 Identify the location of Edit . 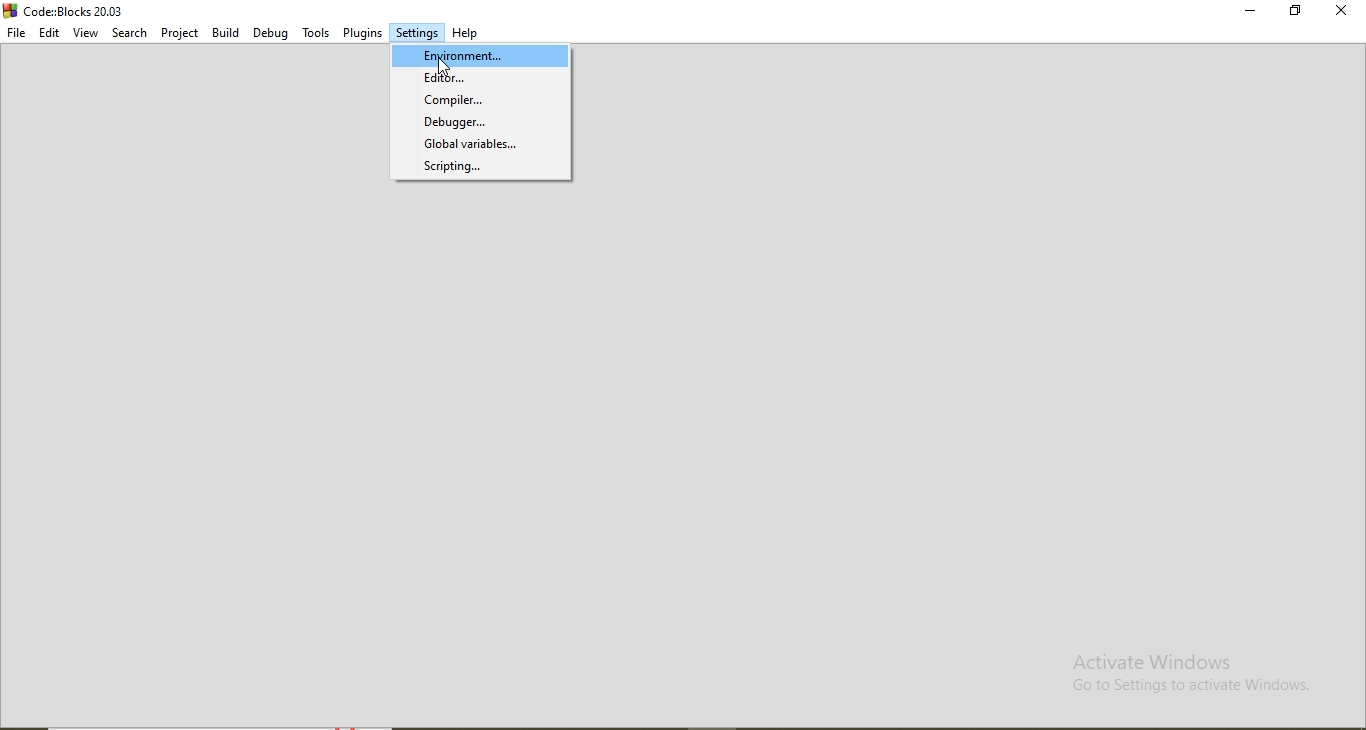
(50, 31).